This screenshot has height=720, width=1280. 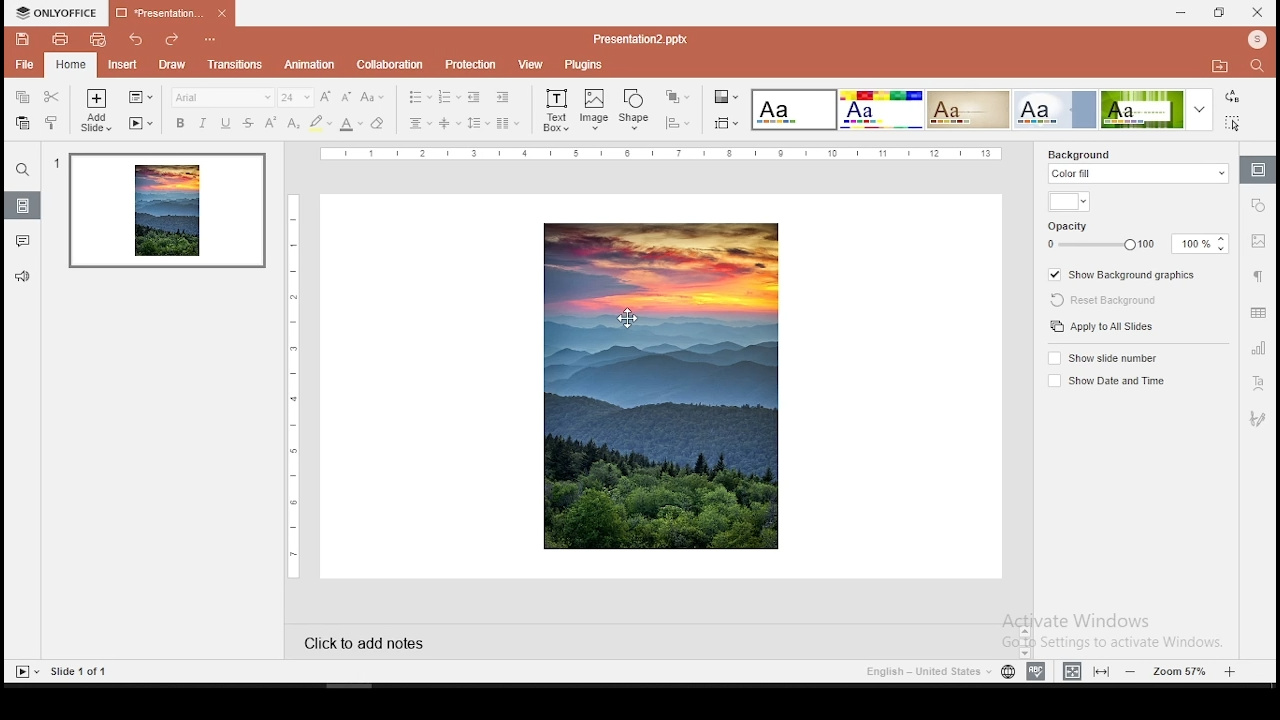 What do you see at coordinates (677, 122) in the screenshot?
I see `align objects` at bounding box center [677, 122].